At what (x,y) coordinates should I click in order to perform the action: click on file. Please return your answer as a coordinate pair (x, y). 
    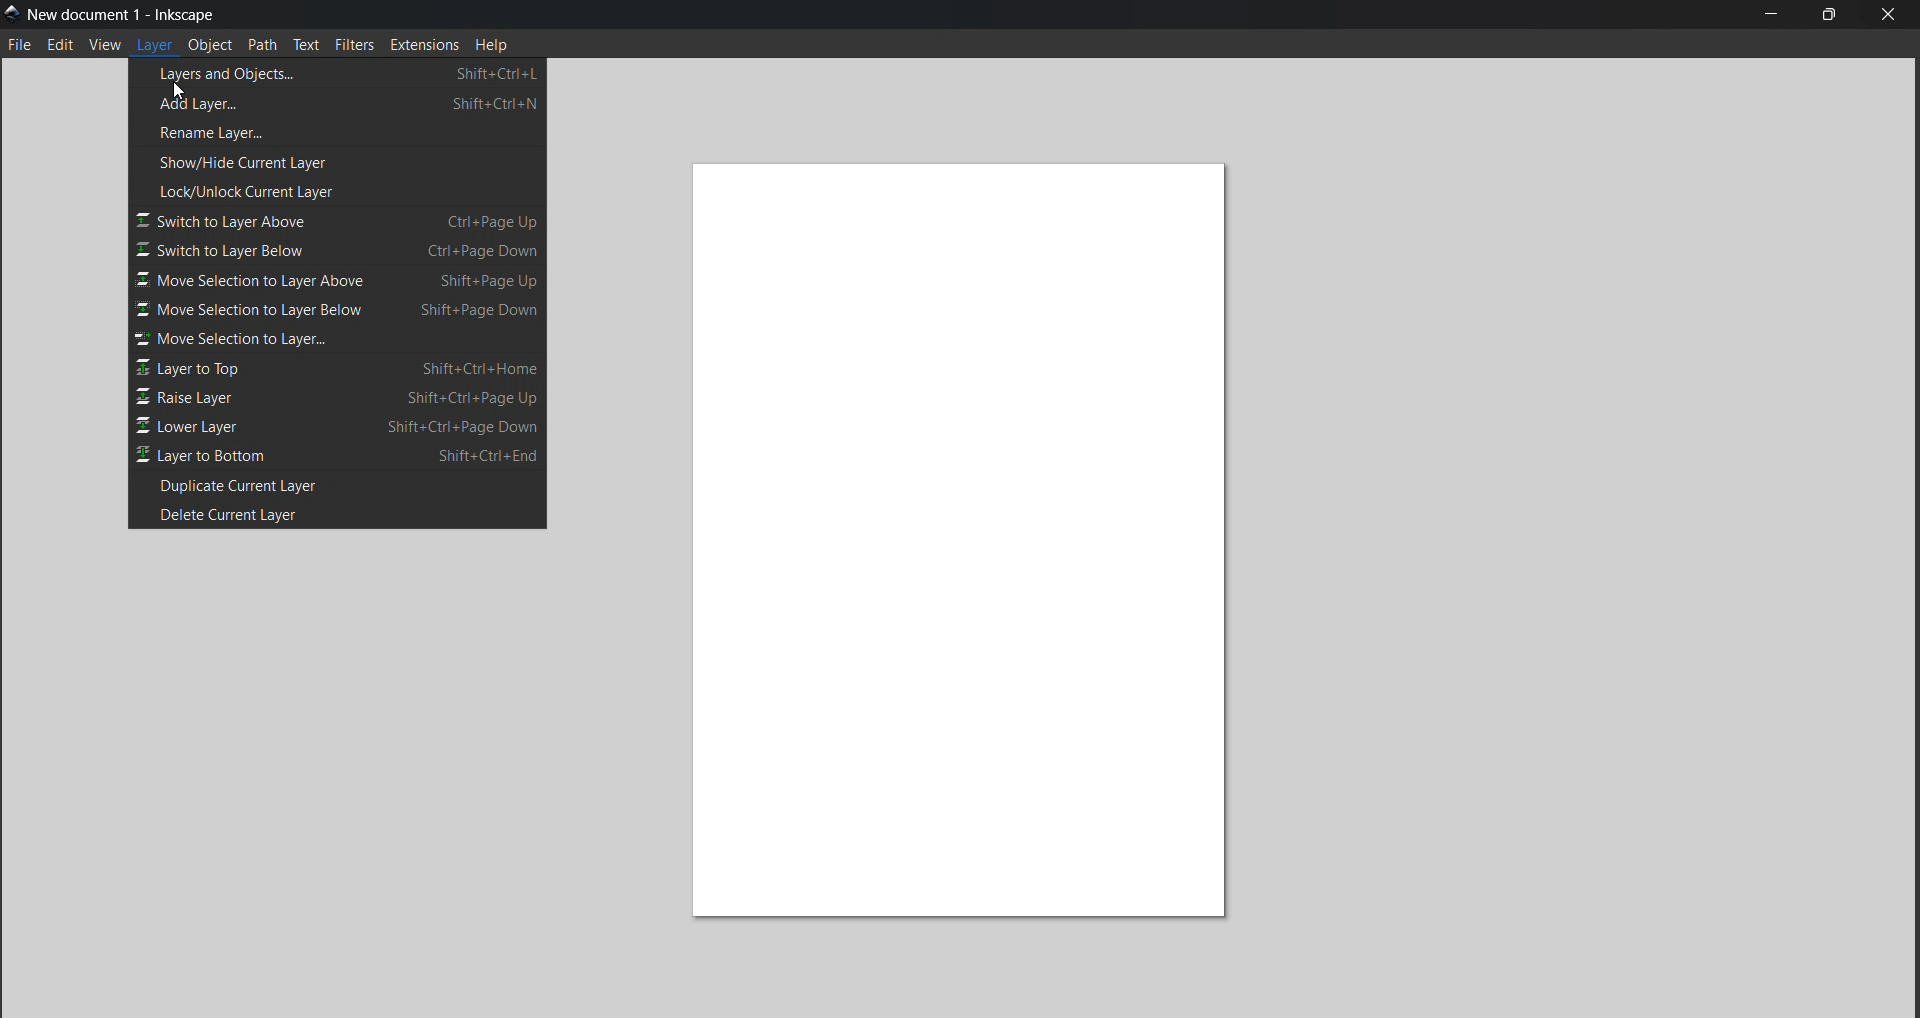
    Looking at the image, I should click on (22, 45).